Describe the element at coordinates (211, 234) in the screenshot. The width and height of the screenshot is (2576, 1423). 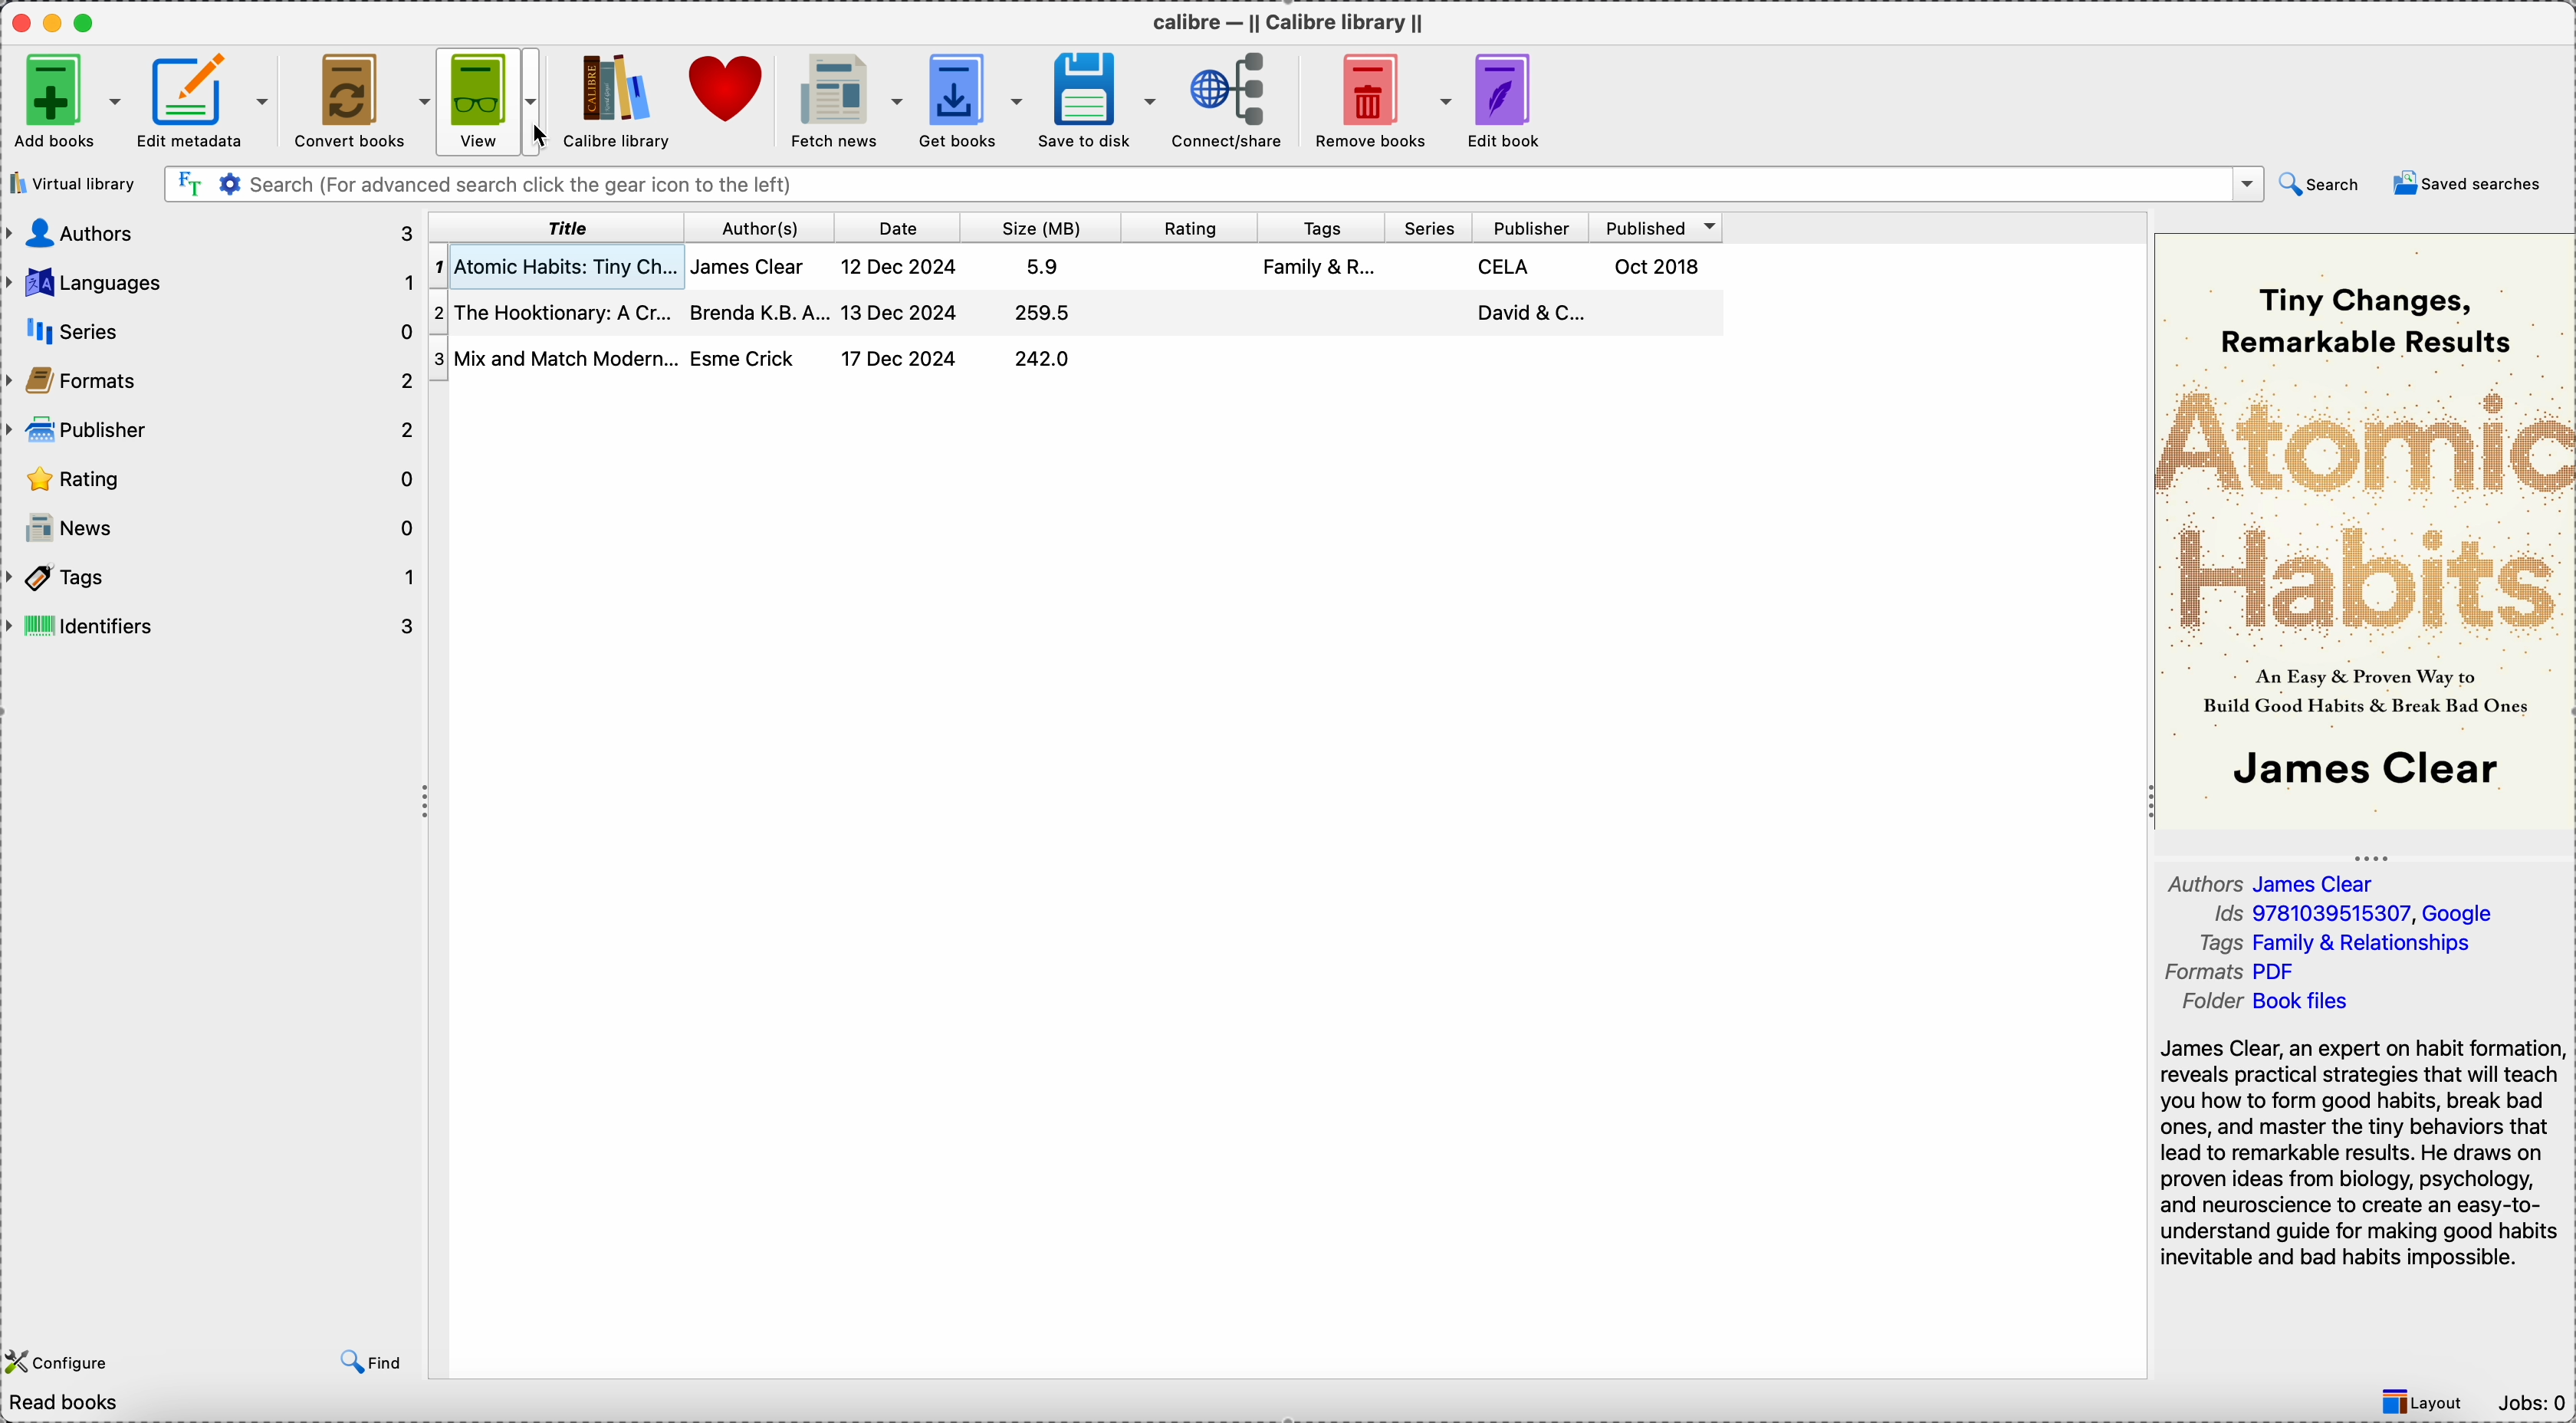
I see `authors` at that location.